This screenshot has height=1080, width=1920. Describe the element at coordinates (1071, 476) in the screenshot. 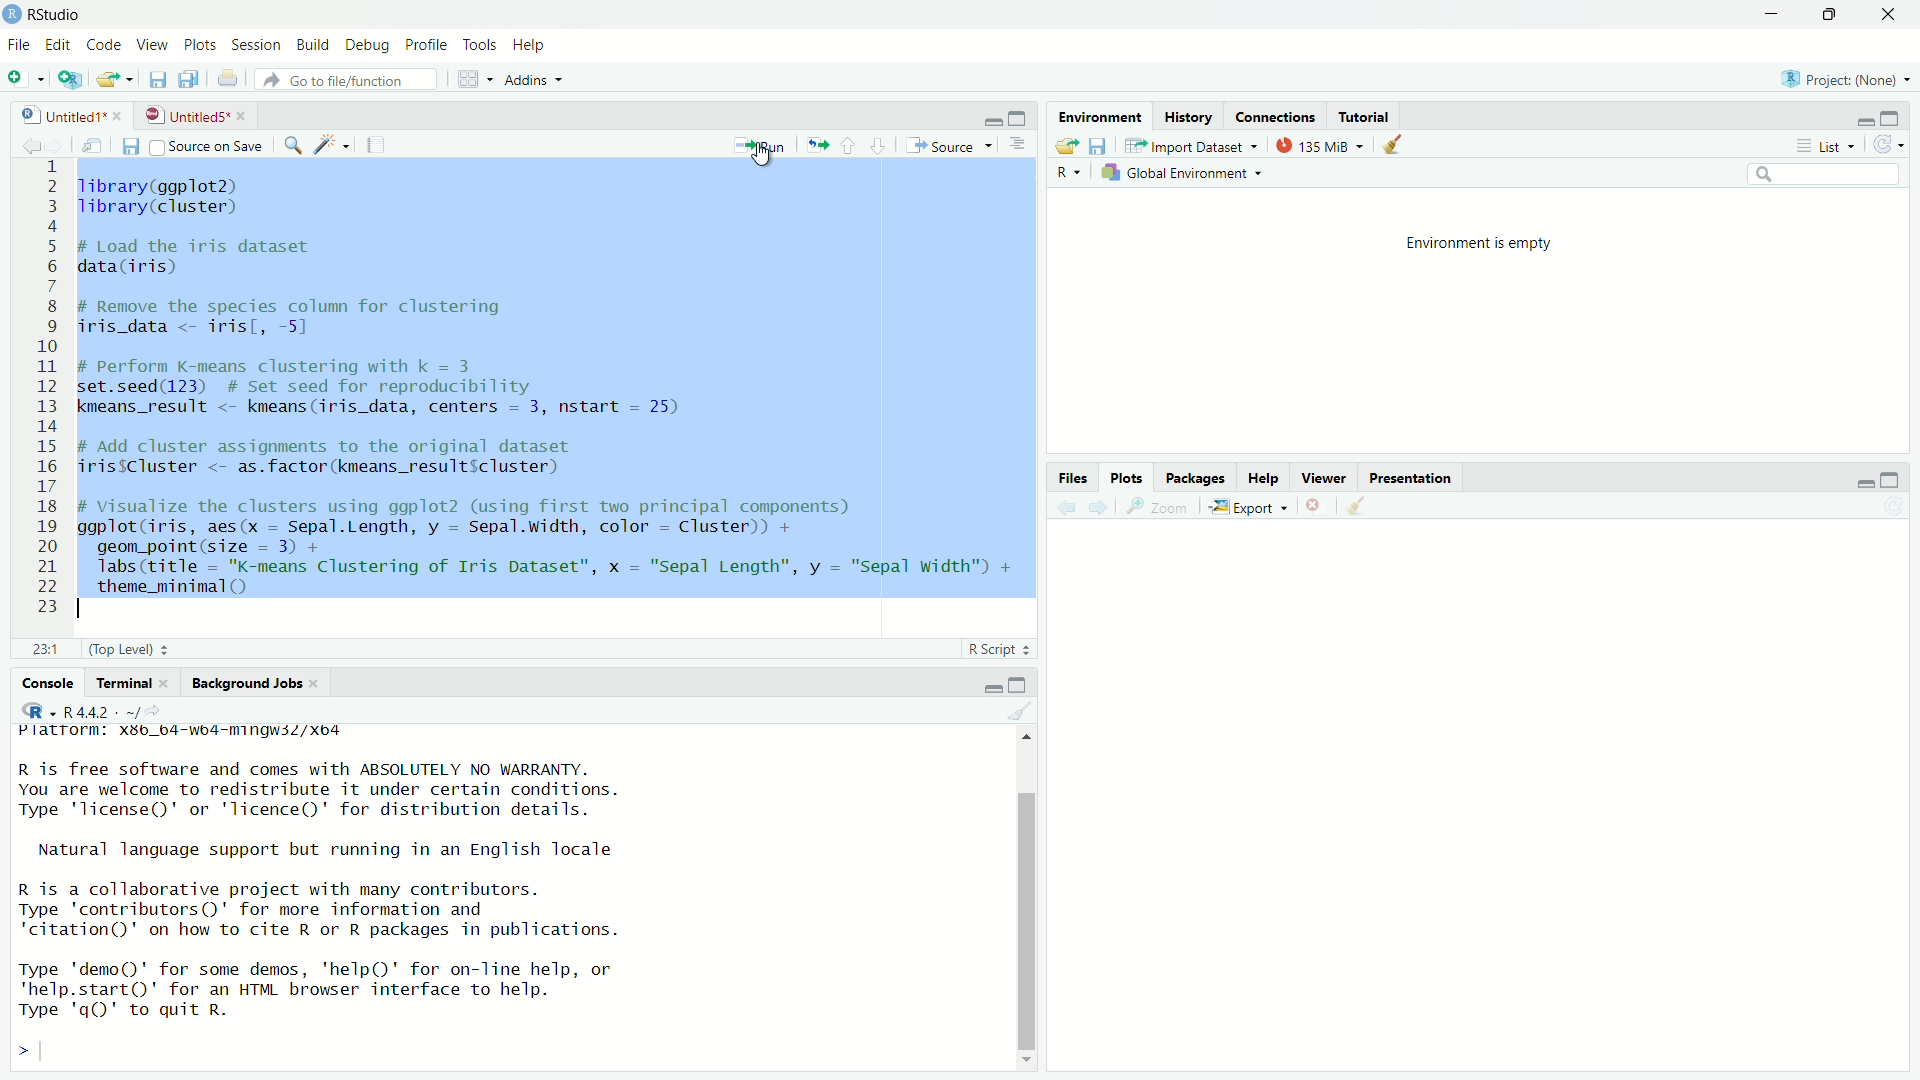

I see `Files` at that location.